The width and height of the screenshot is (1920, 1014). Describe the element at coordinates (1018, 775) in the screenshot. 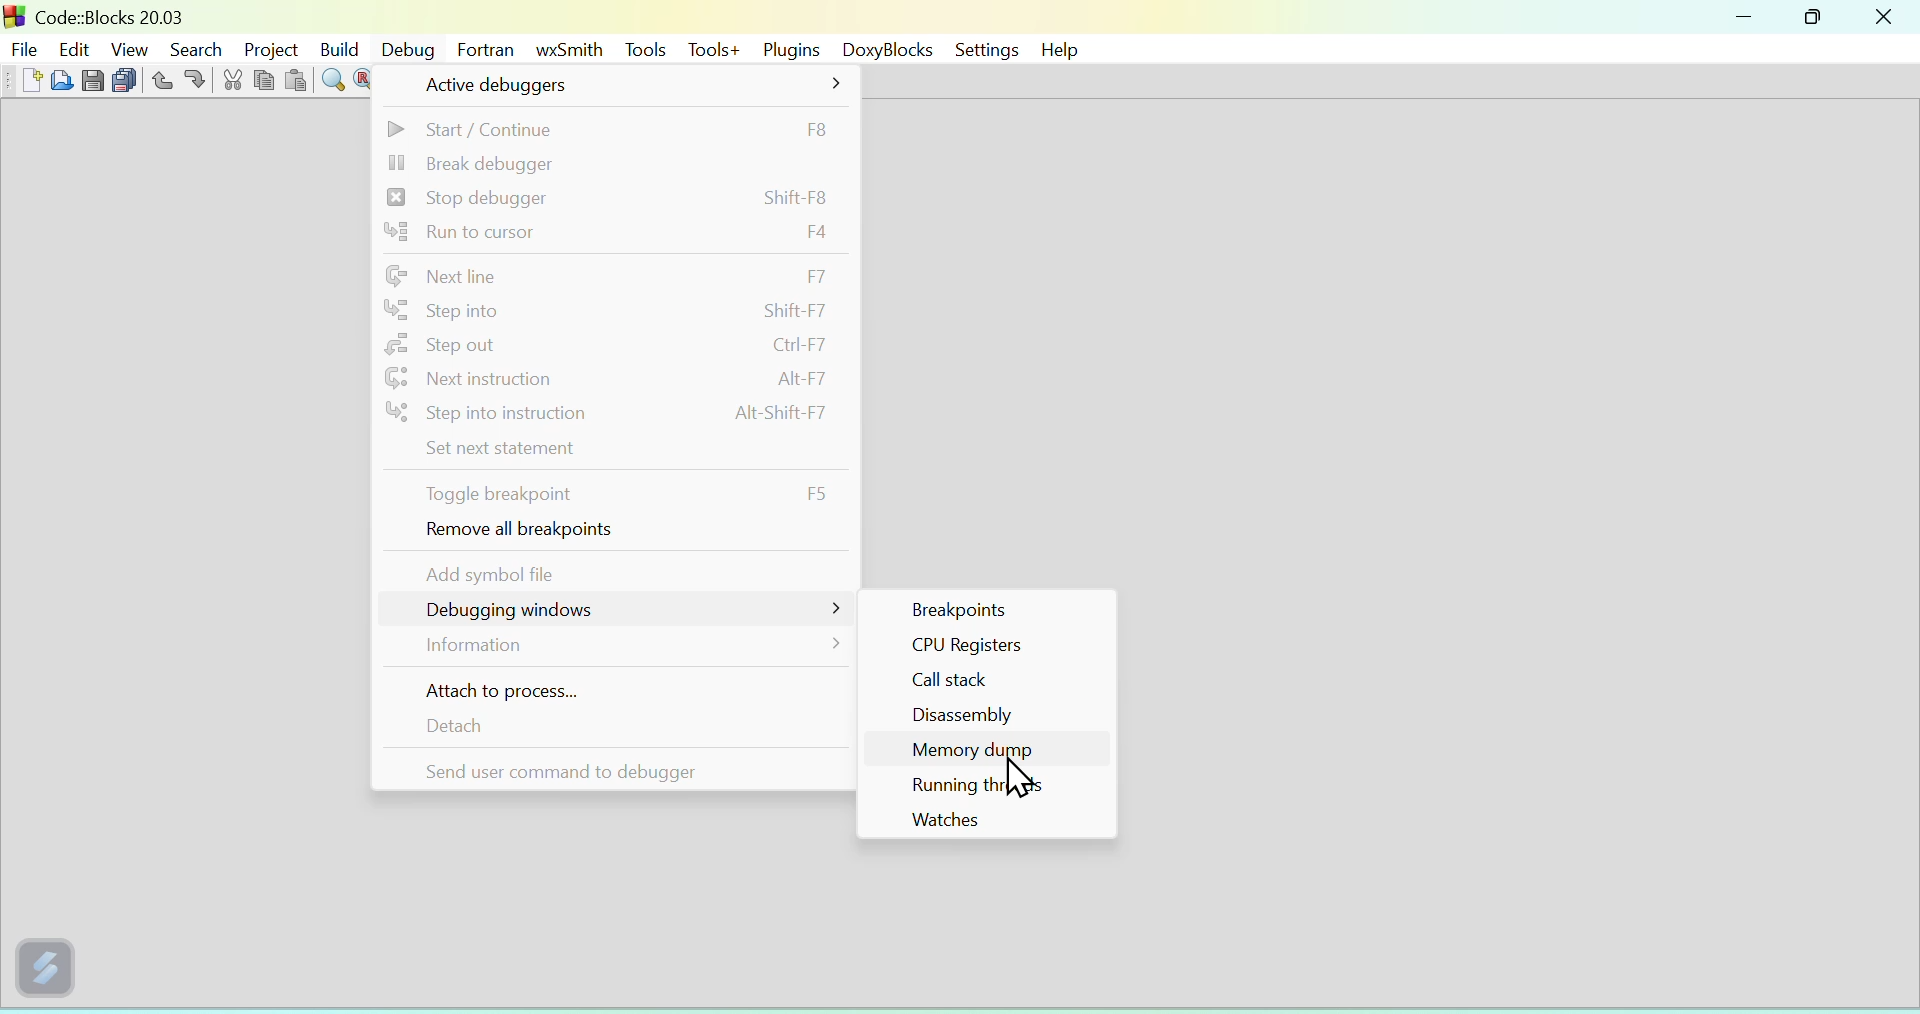

I see `cursor` at that location.